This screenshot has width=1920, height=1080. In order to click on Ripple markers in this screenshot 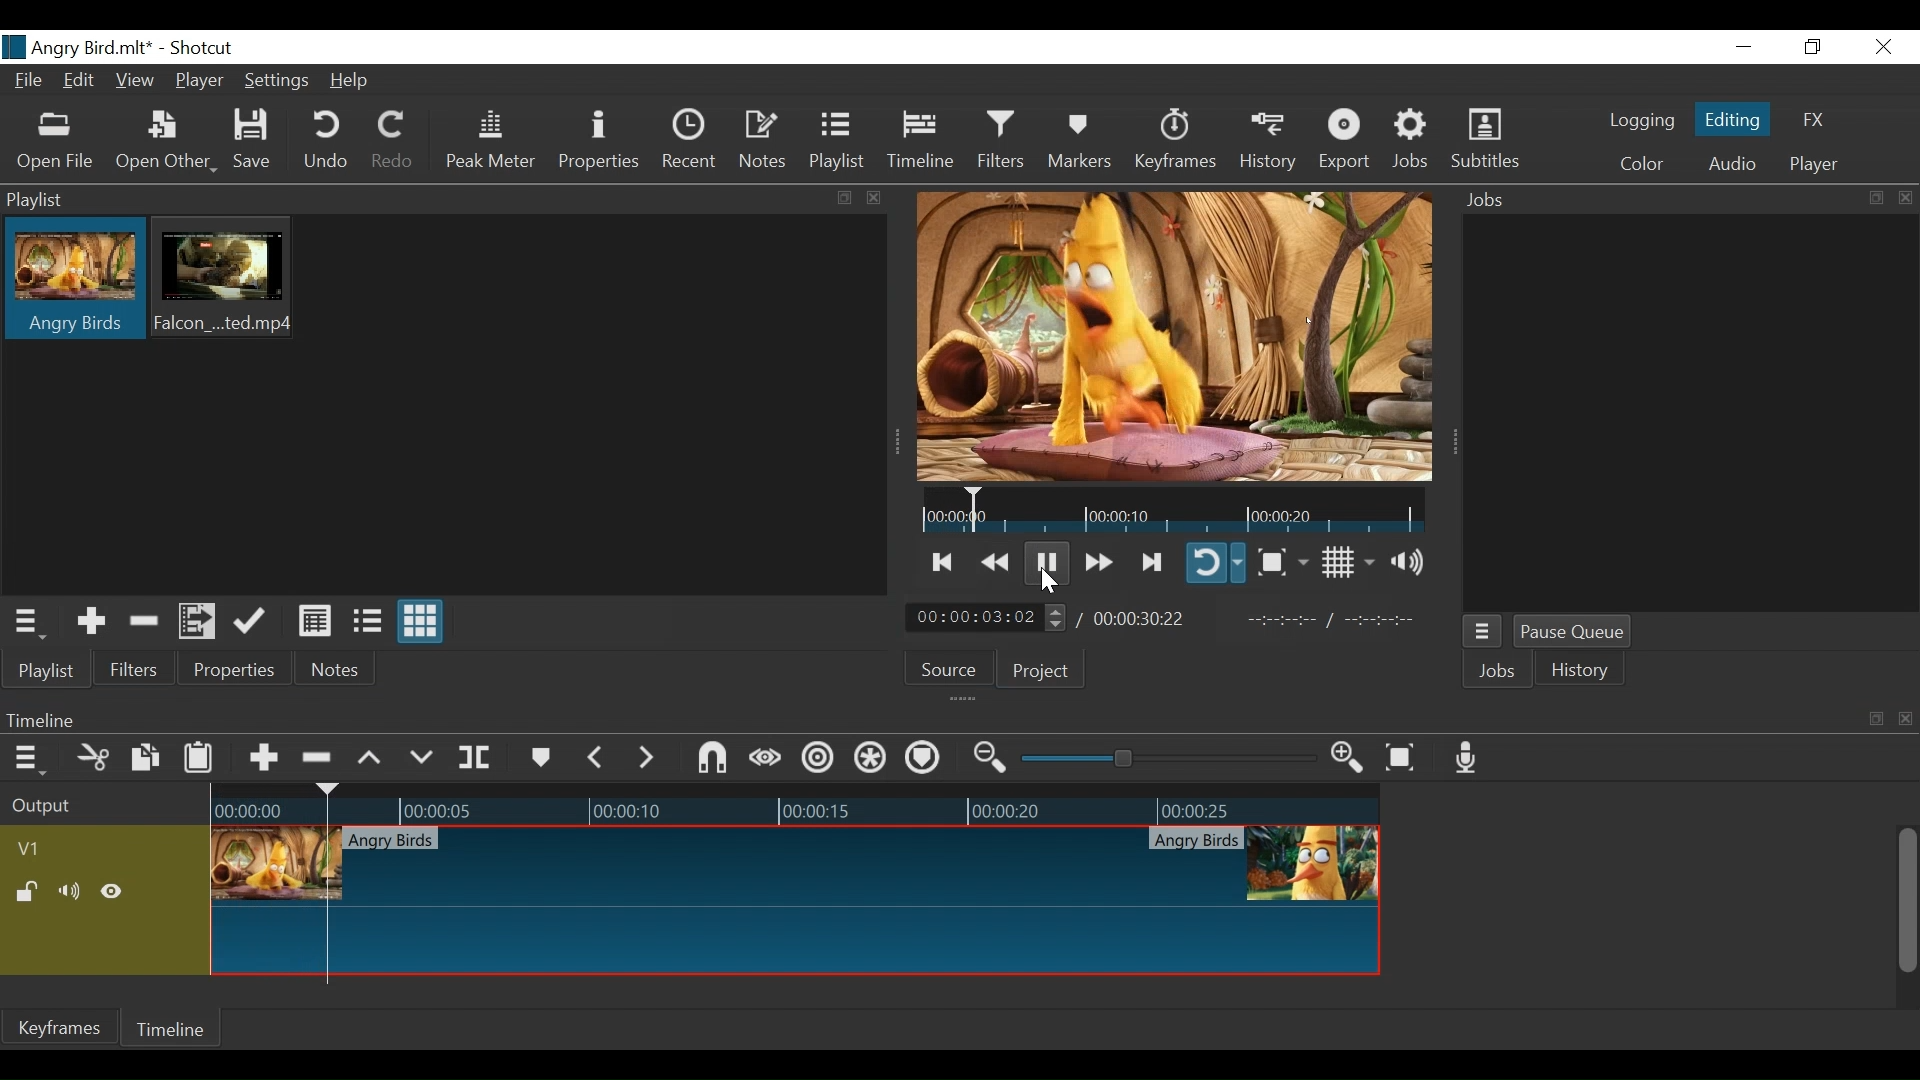, I will do `click(922, 760)`.